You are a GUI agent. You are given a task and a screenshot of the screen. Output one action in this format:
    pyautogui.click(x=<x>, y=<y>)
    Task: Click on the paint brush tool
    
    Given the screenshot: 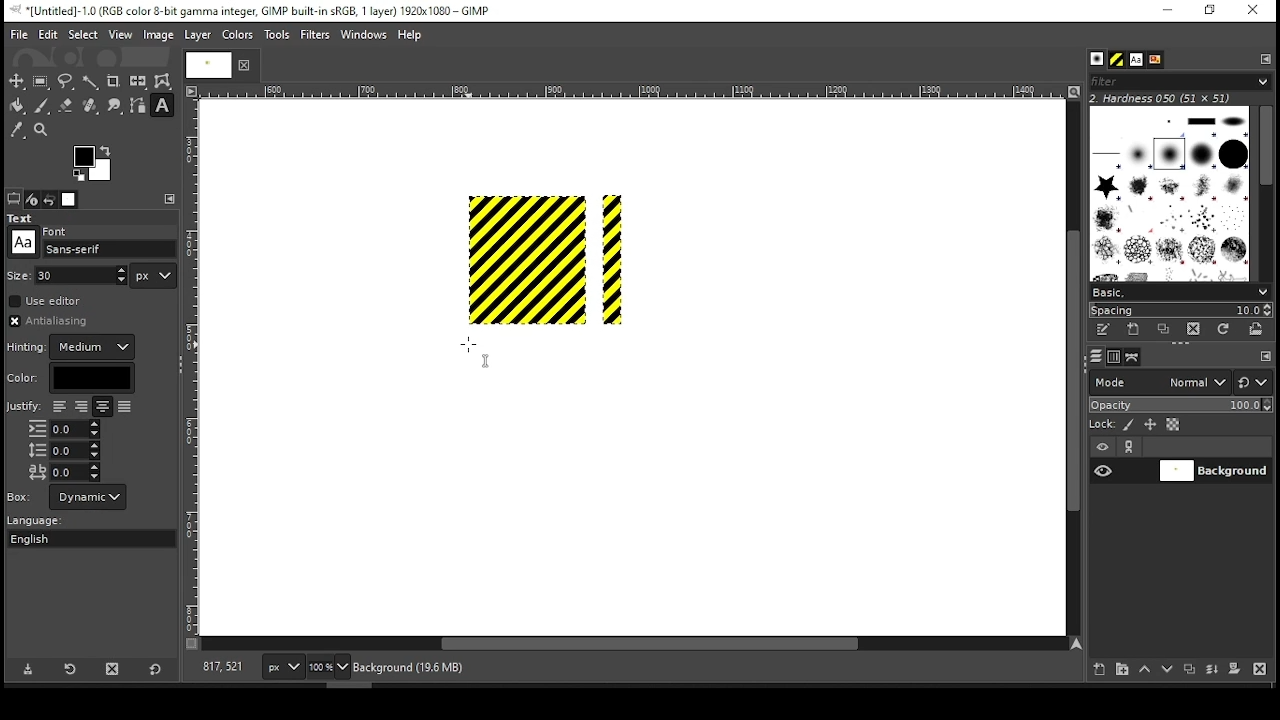 What is the action you would take?
    pyautogui.click(x=42, y=105)
    